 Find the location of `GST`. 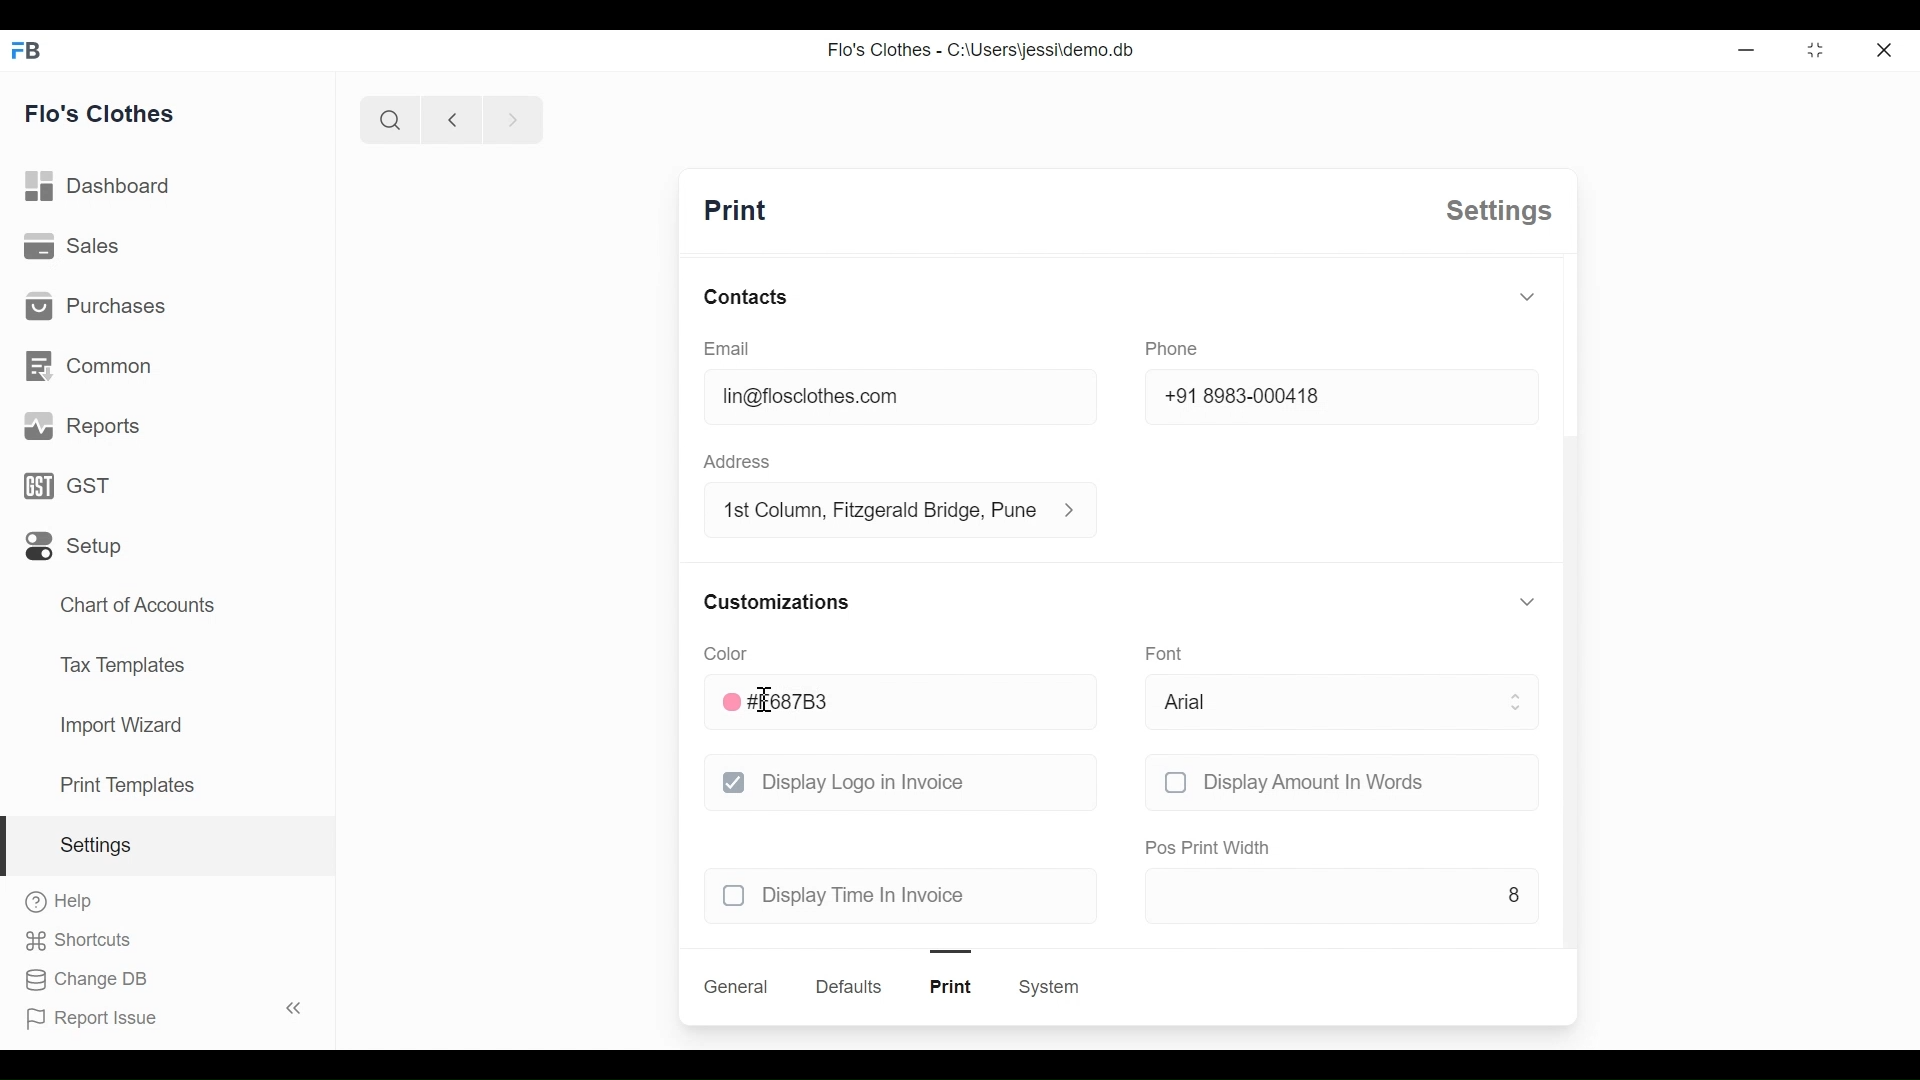

GST is located at coordinates (66, 485).